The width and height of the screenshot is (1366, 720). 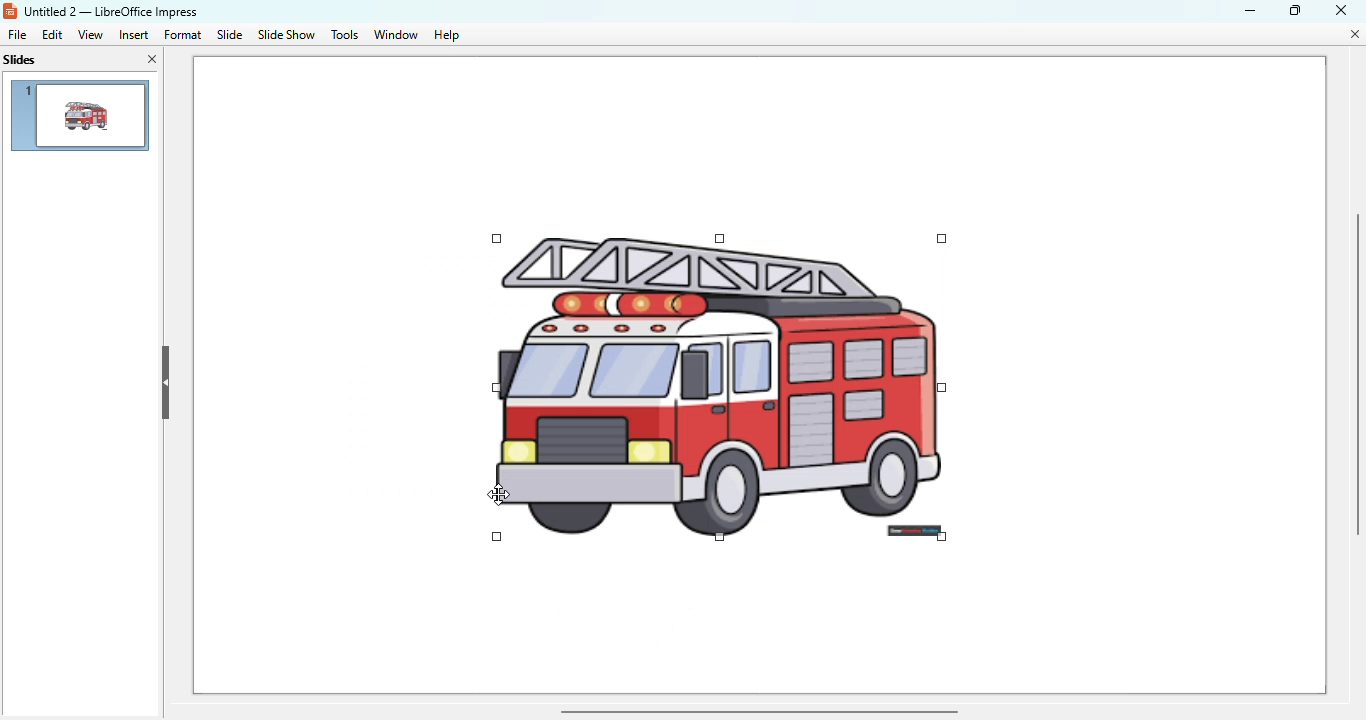 What do you see at coordinates (1297, 9) in the screenshot?
I see `maximize` at bounding box center [1297, 9].